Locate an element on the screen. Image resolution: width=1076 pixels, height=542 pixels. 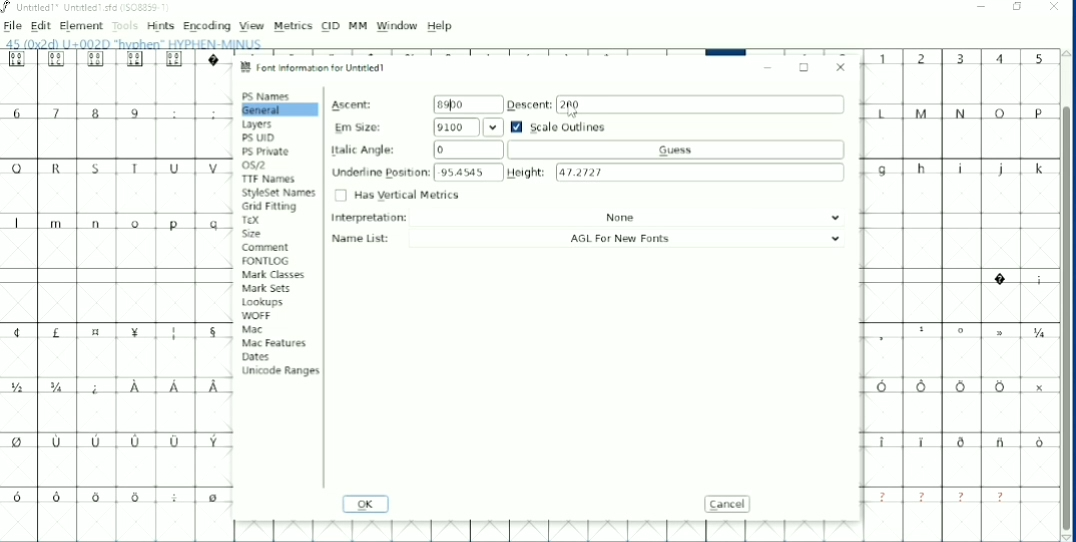
Letter info is located at coordinates (141, 43).